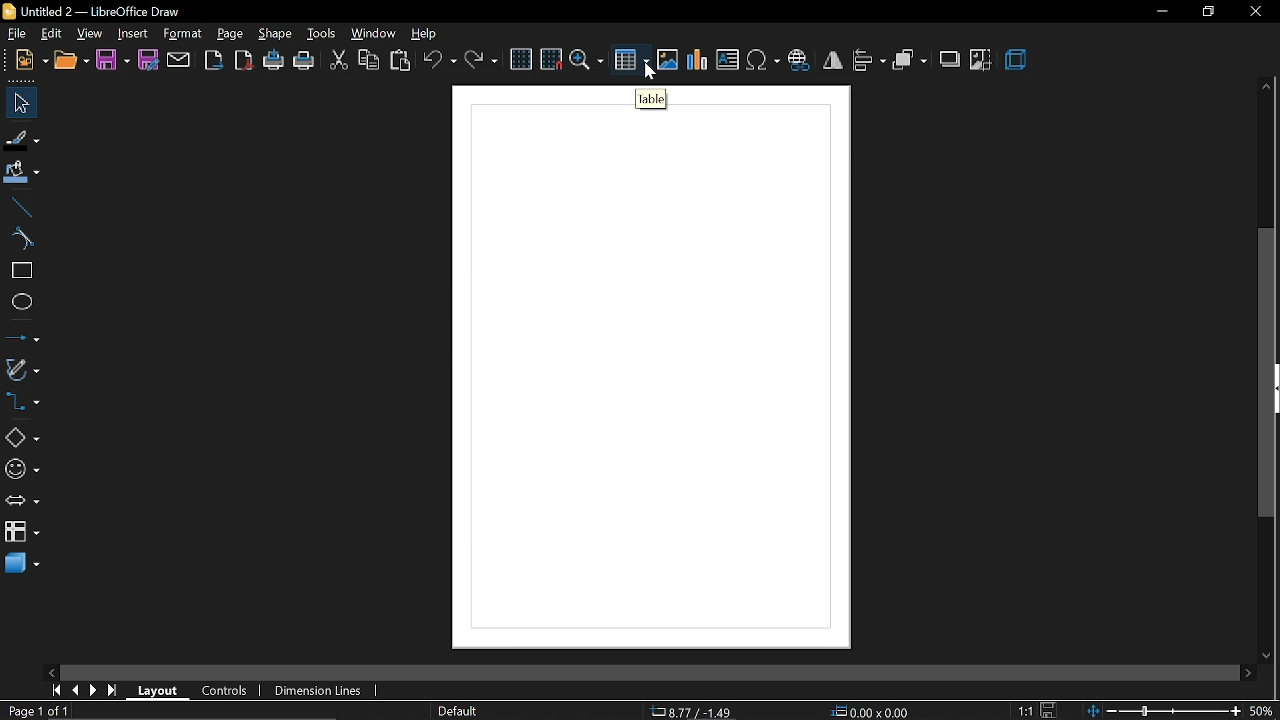  I want to click on insert , so click(132, 33).